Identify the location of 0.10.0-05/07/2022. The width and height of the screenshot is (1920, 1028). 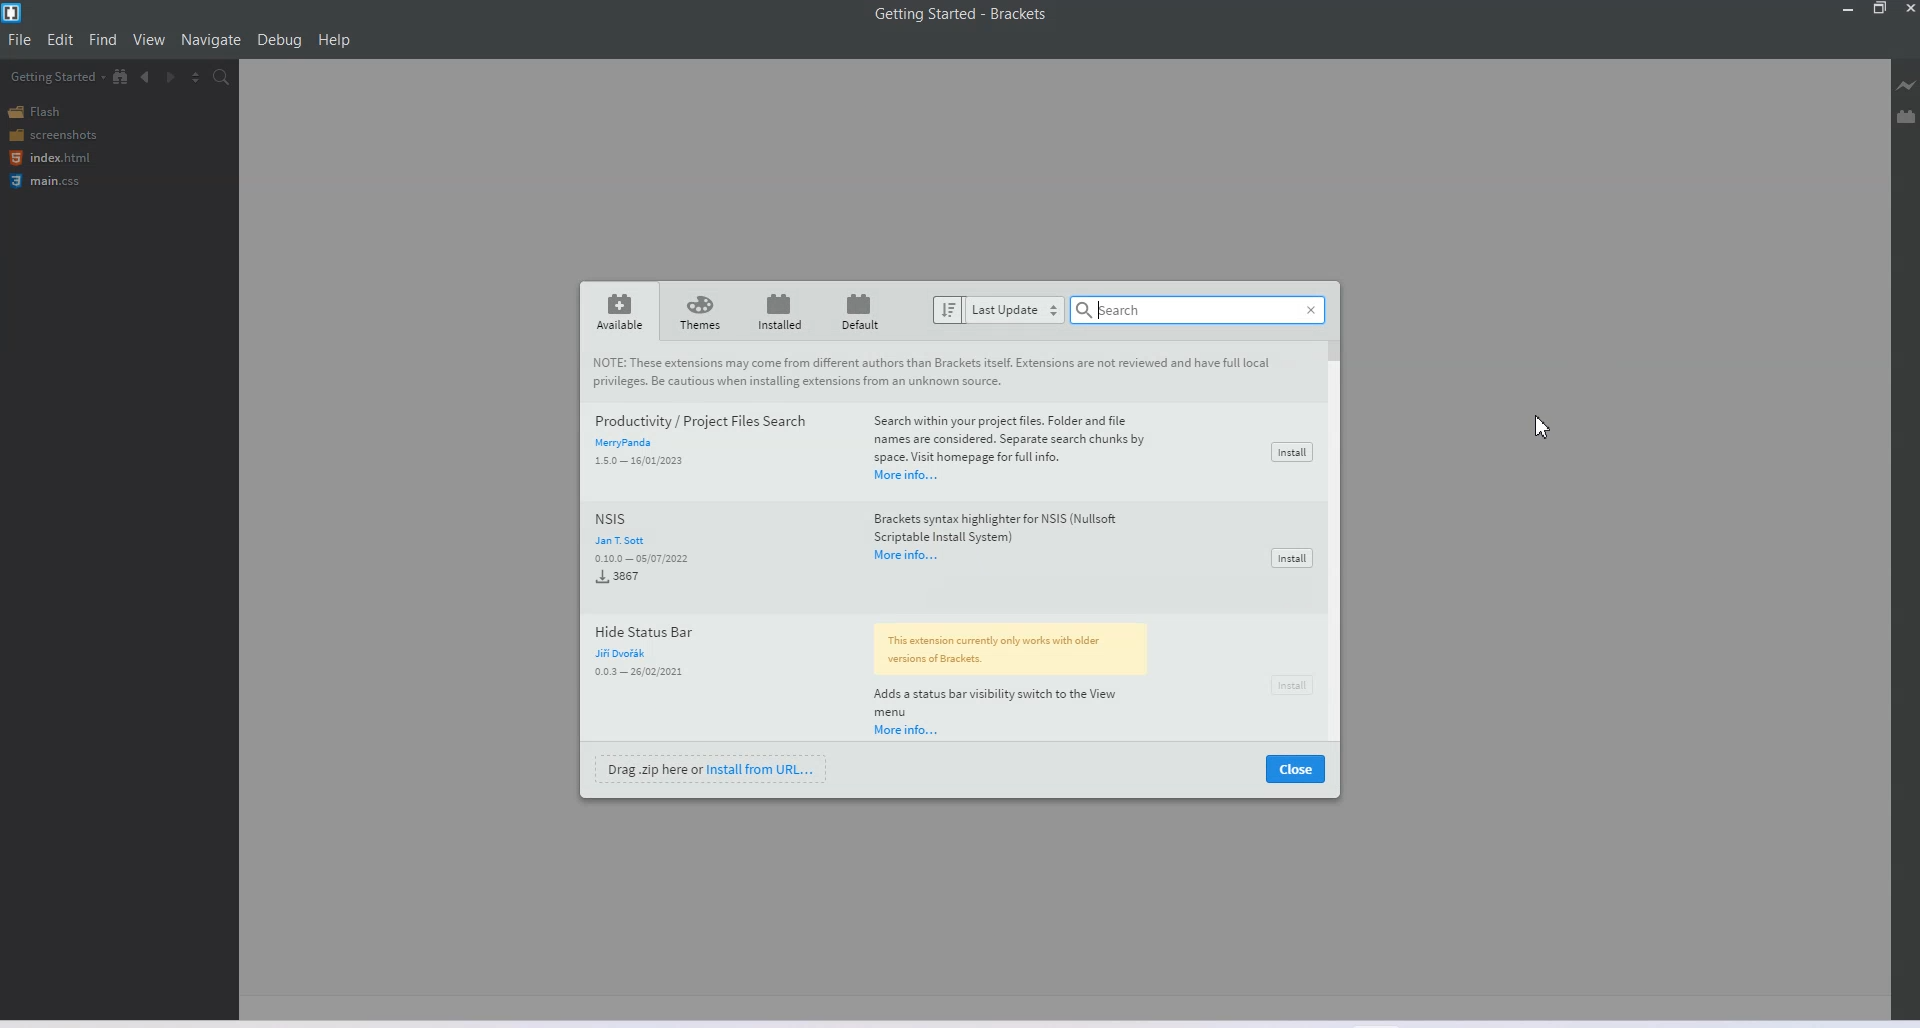
(639, 557).